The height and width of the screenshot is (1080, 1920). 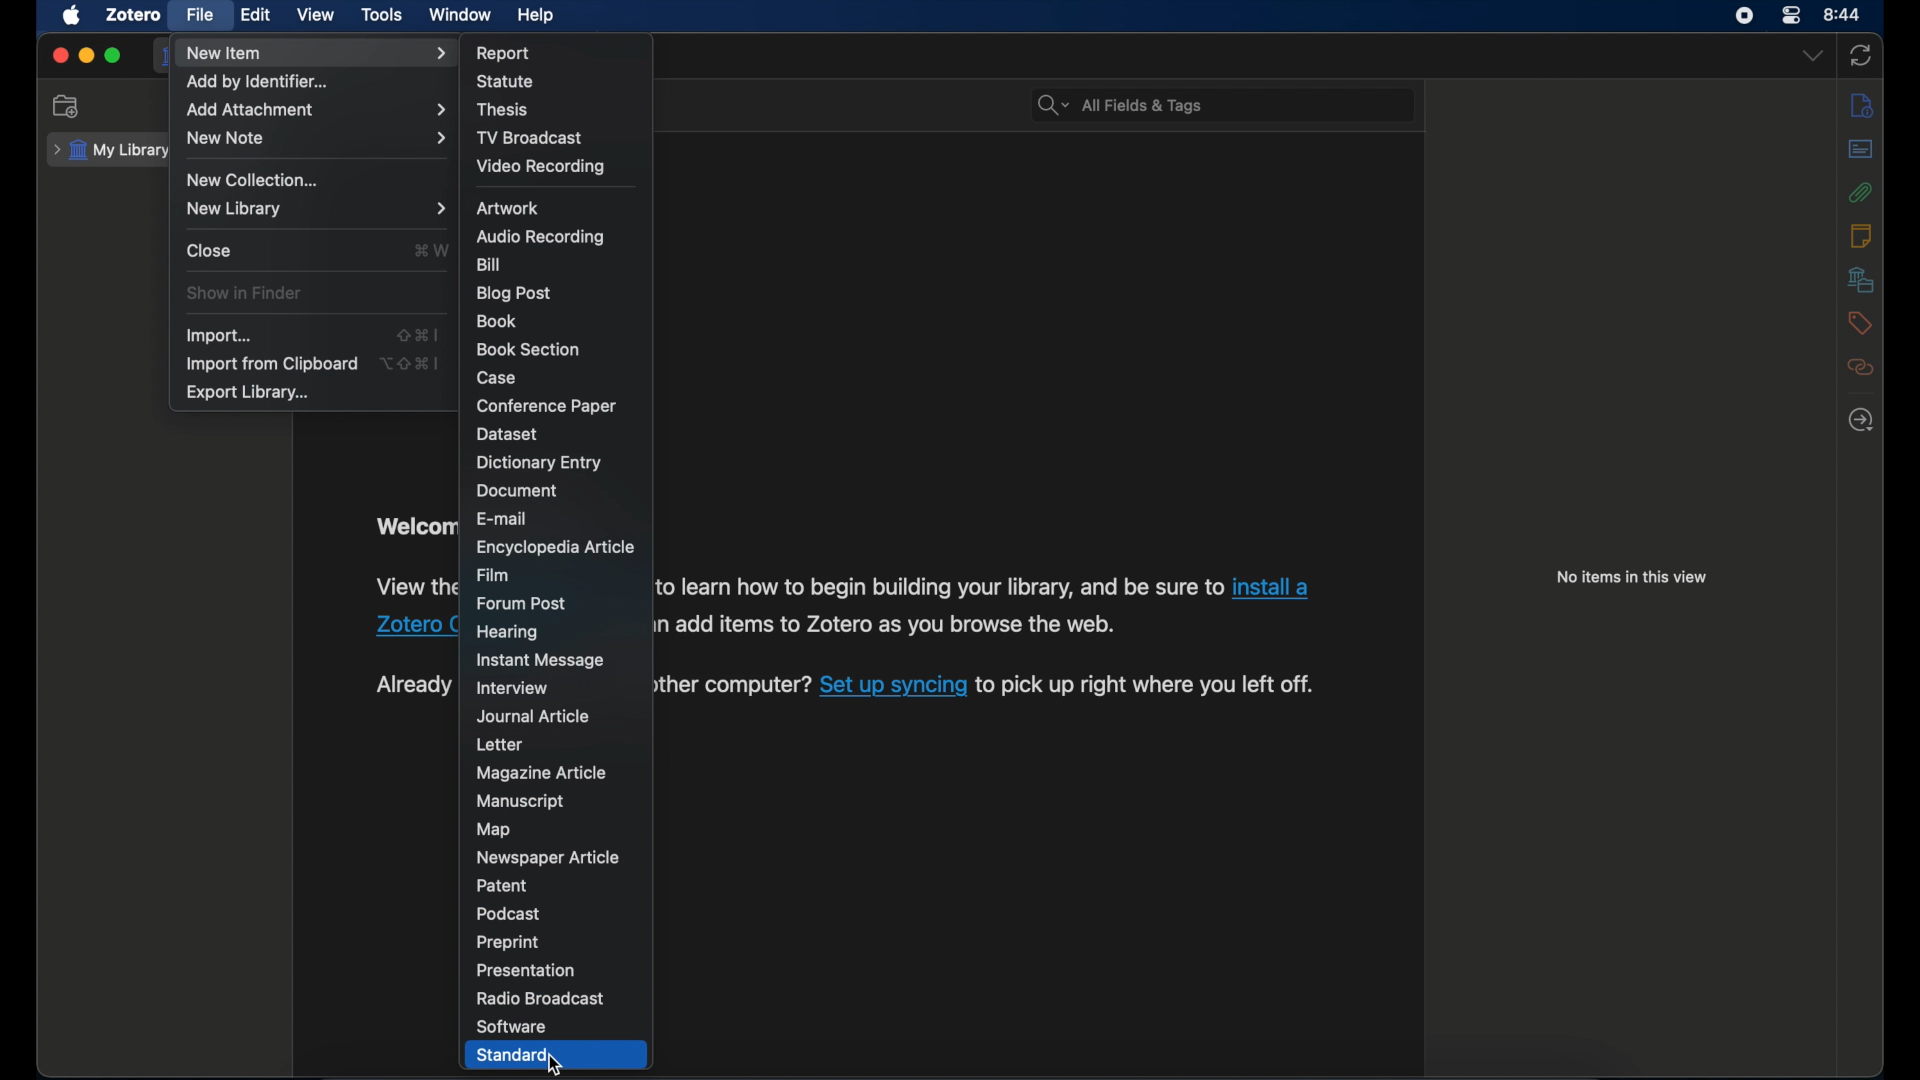 What do you see at coordinates (938, 586) in the screenshot?
I see `software information` at bounding box center [938, 586].